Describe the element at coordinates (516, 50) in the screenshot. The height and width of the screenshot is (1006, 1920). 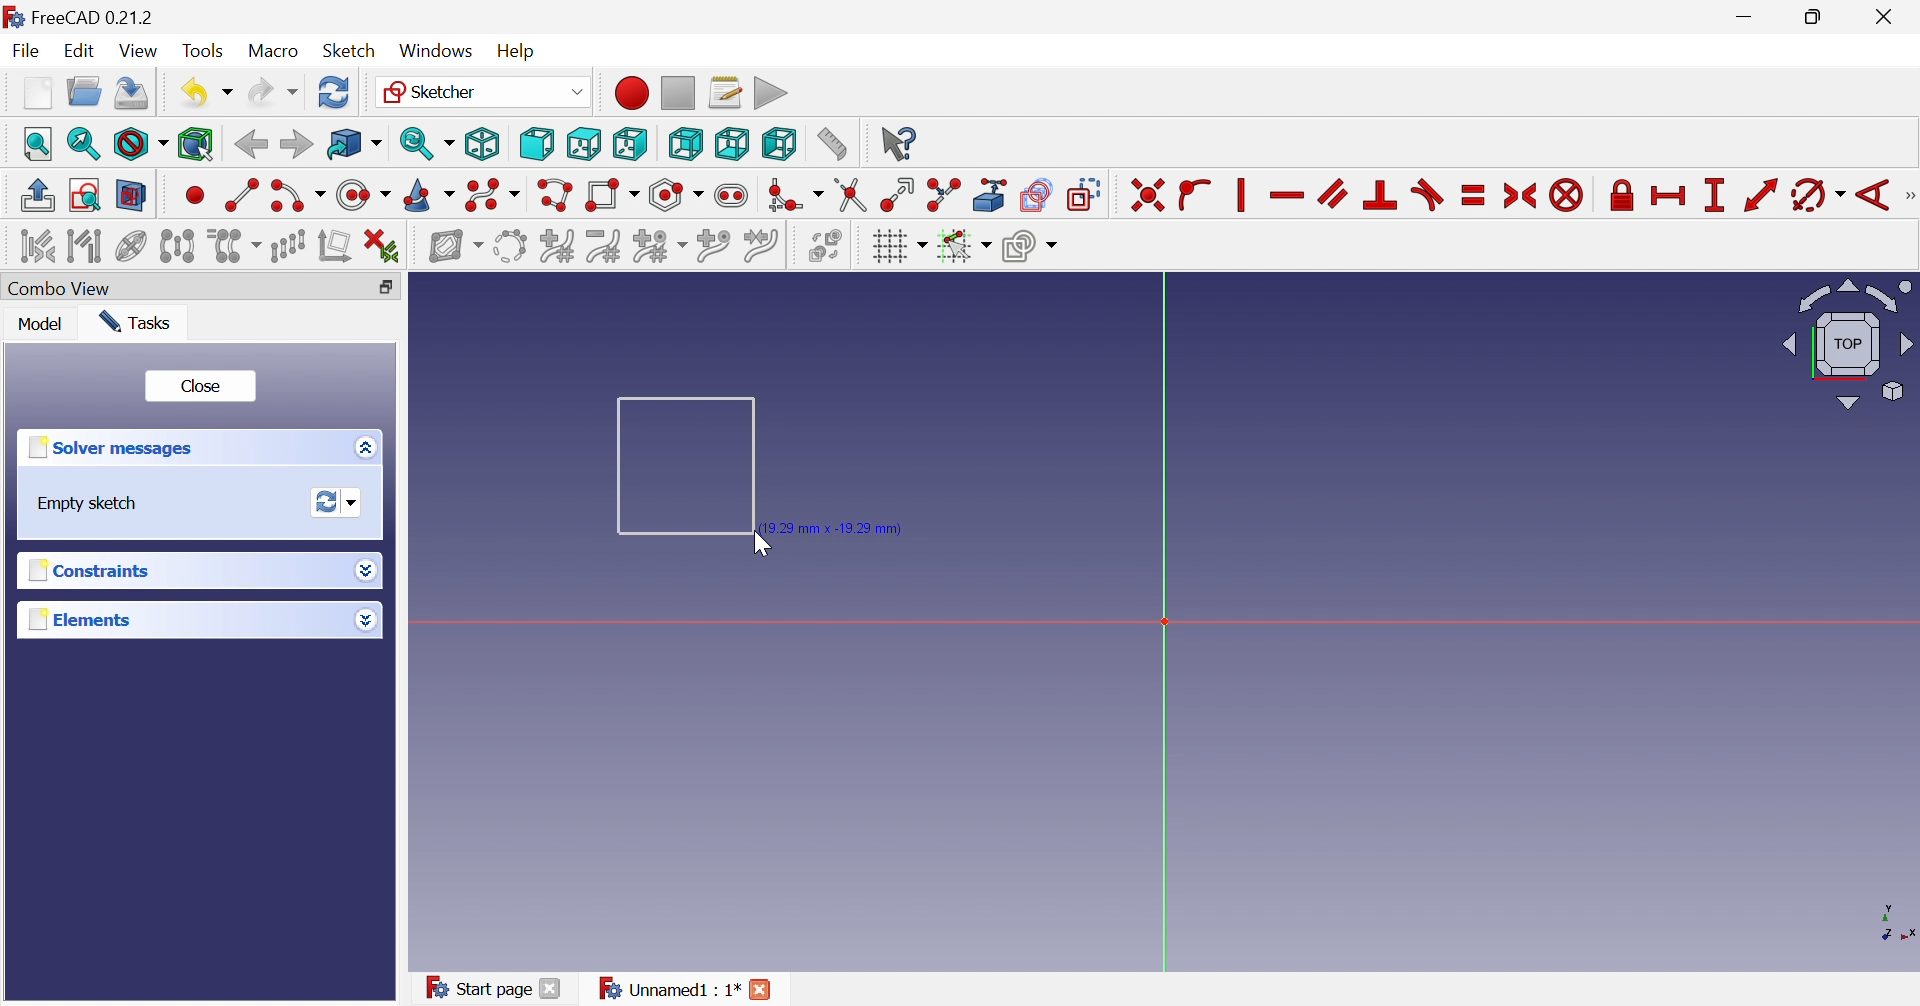
I see `Help` at that location.